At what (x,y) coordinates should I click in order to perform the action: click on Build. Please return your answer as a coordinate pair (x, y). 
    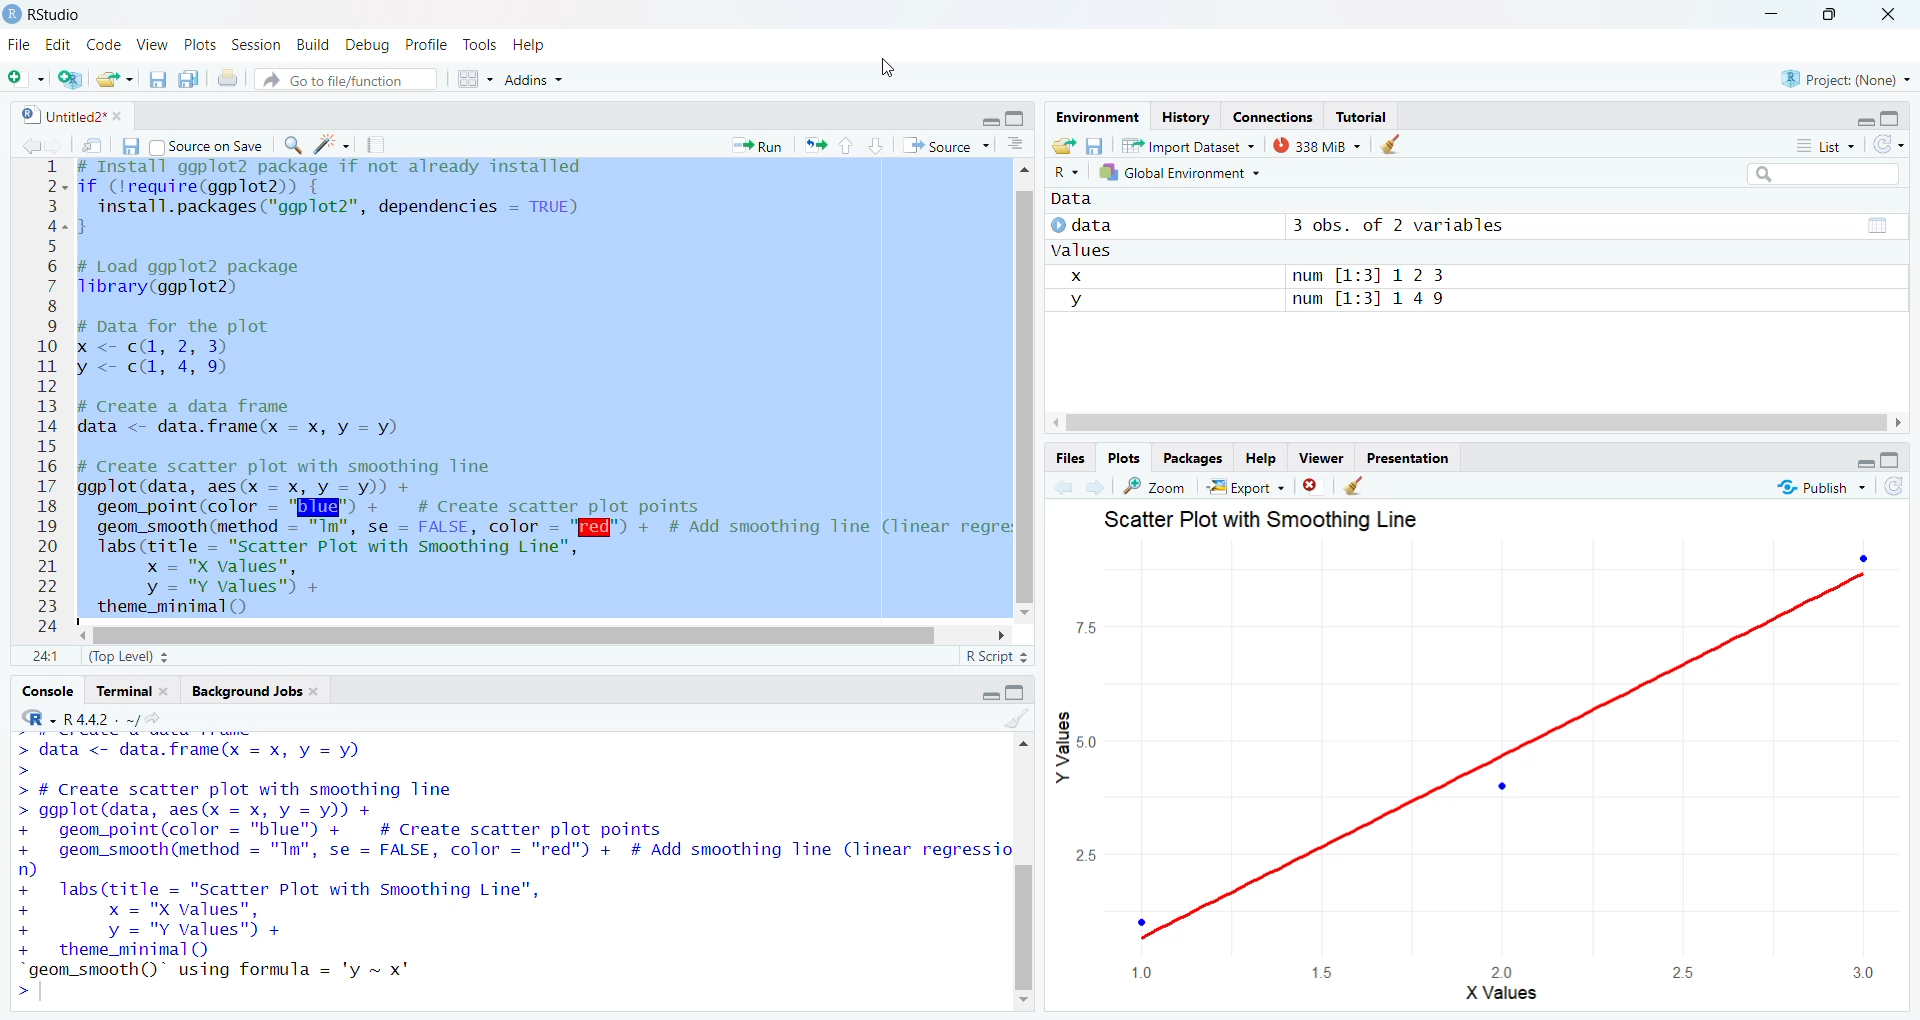
    Looking at the image, I should click on (314, 44).